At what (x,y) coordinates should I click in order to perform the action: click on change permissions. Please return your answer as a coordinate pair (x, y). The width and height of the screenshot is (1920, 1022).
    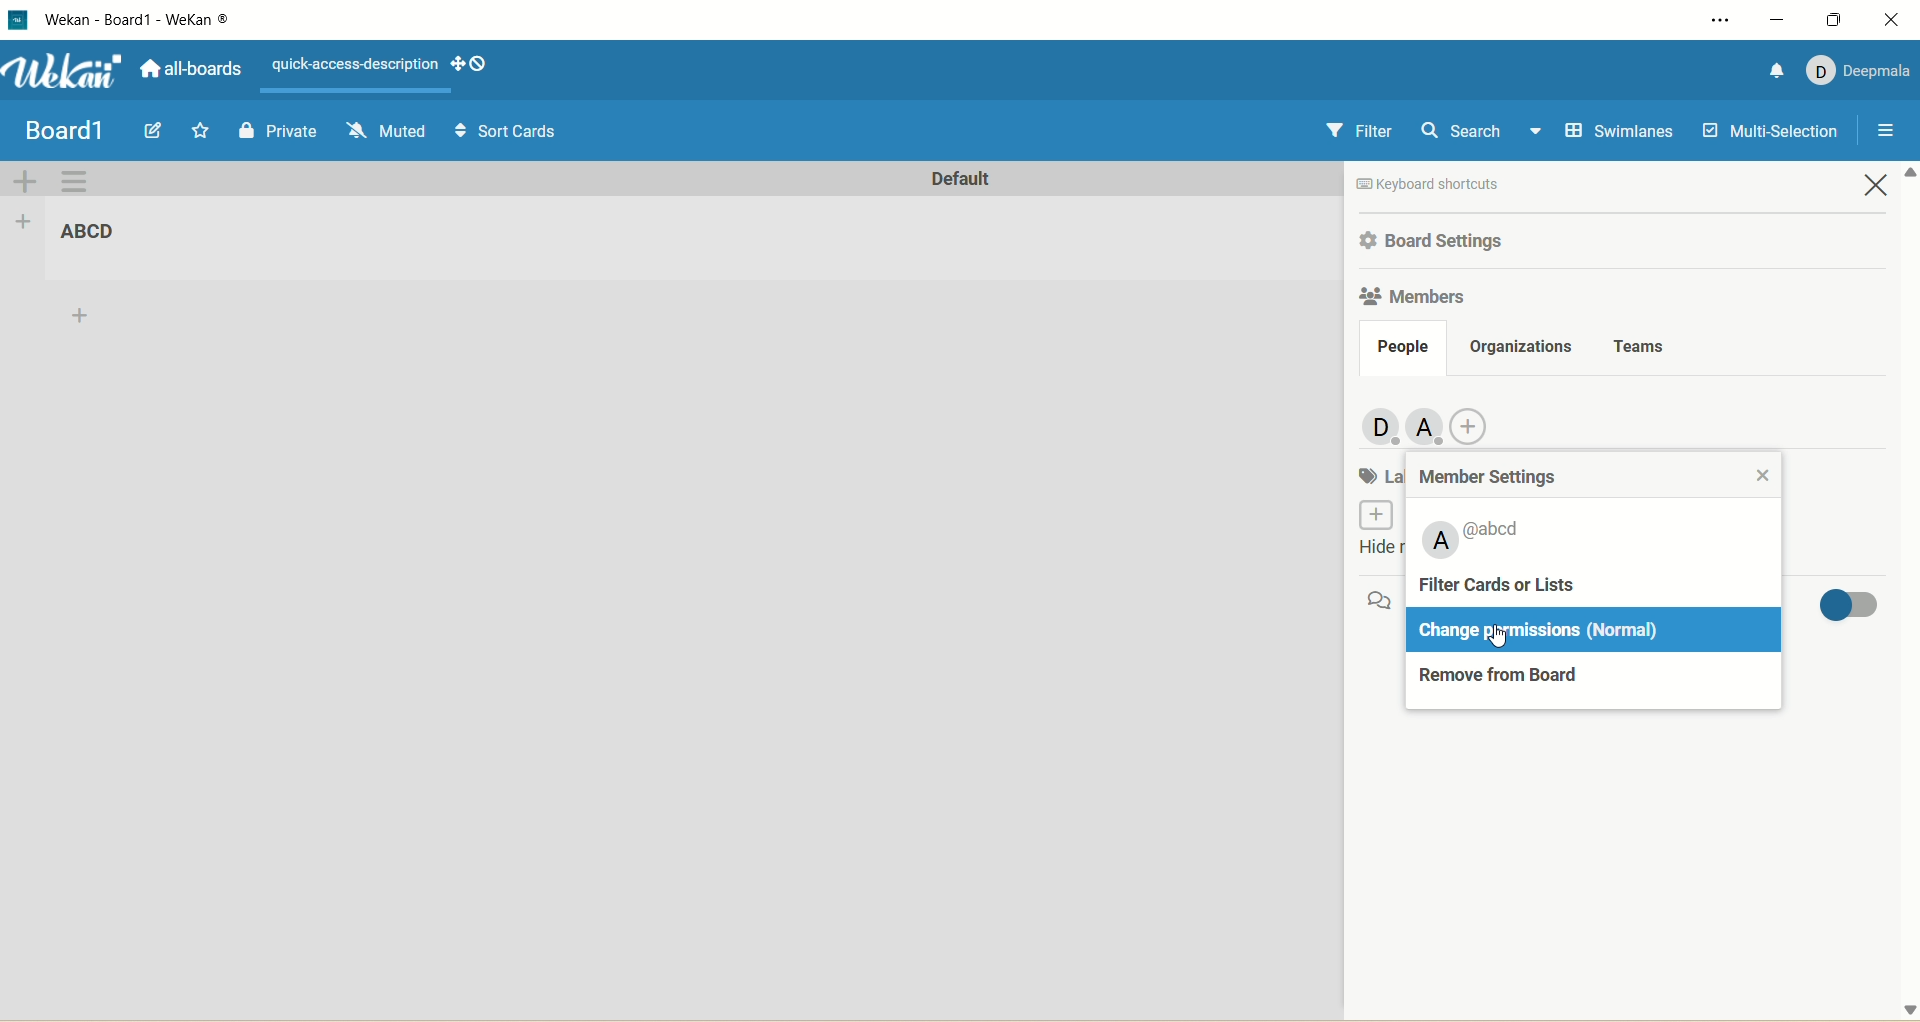
    Looking at the image, I should click on (1496, 629).